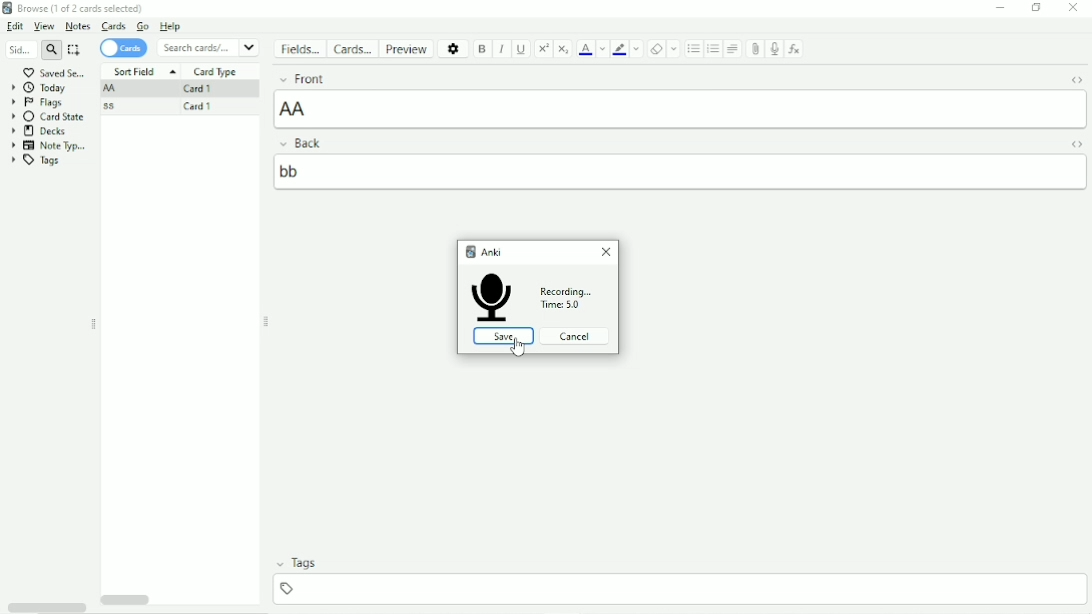  Describe the element at coordinates (674, 48) in the screenshot. I see `Select formatting to remove` at that location.